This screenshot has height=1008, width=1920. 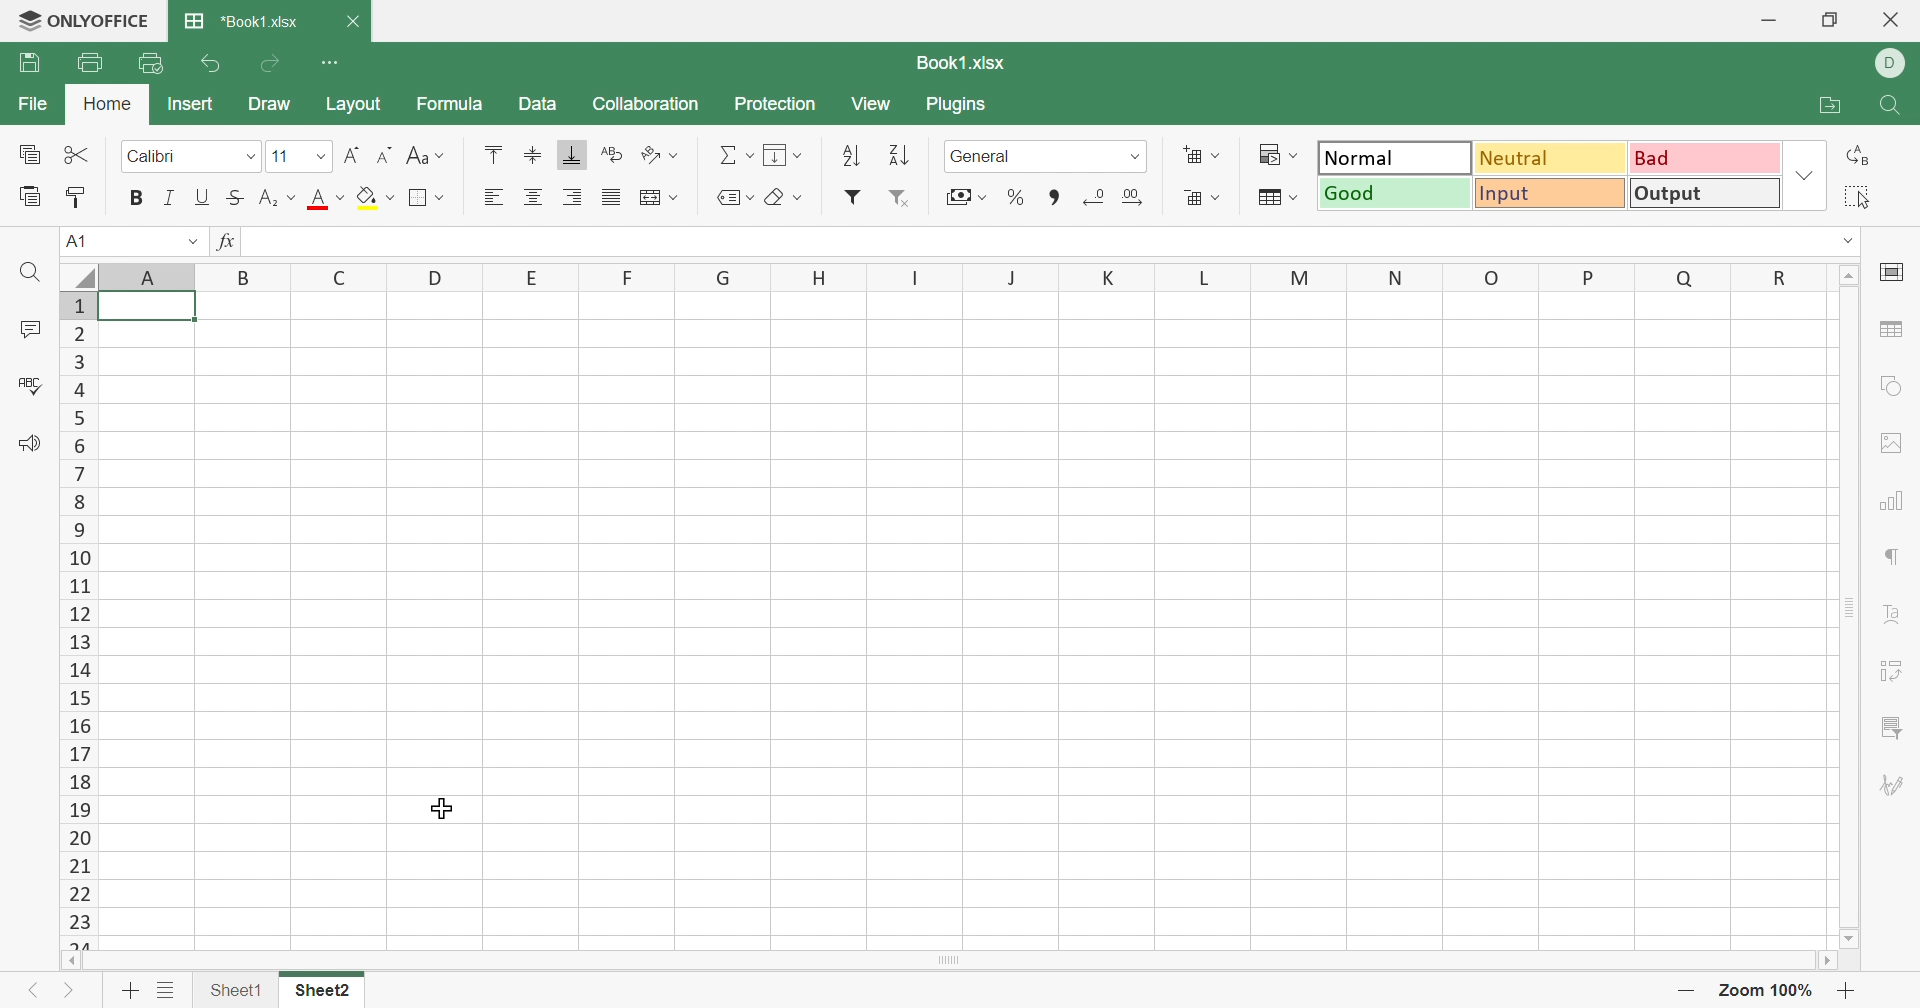 What do you see at coordinates (1804, 175) in the screenshot?
I see `Drop Down` at bounding box center [1804, 175].